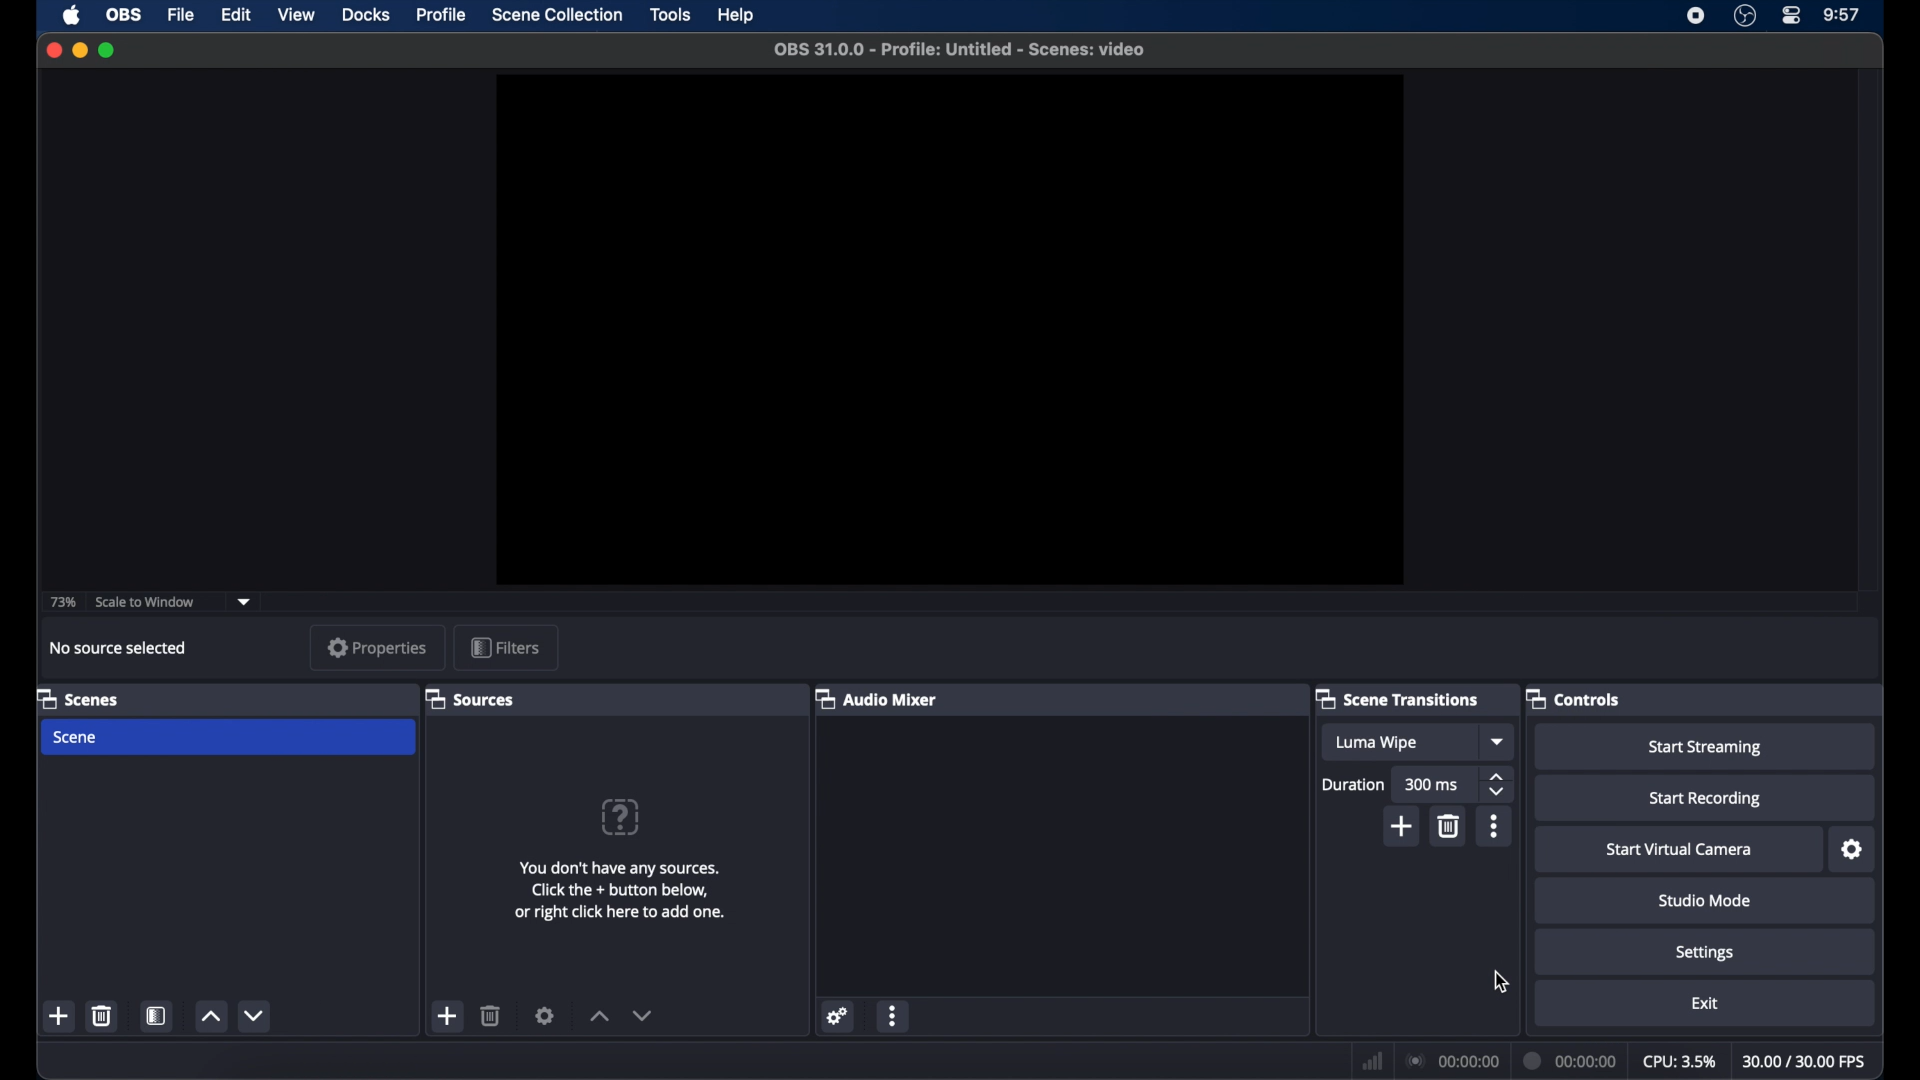 Image resolution: width=1920 pixels, height=1080 pixels. I want to click on audio mixer, so click(877, 698).